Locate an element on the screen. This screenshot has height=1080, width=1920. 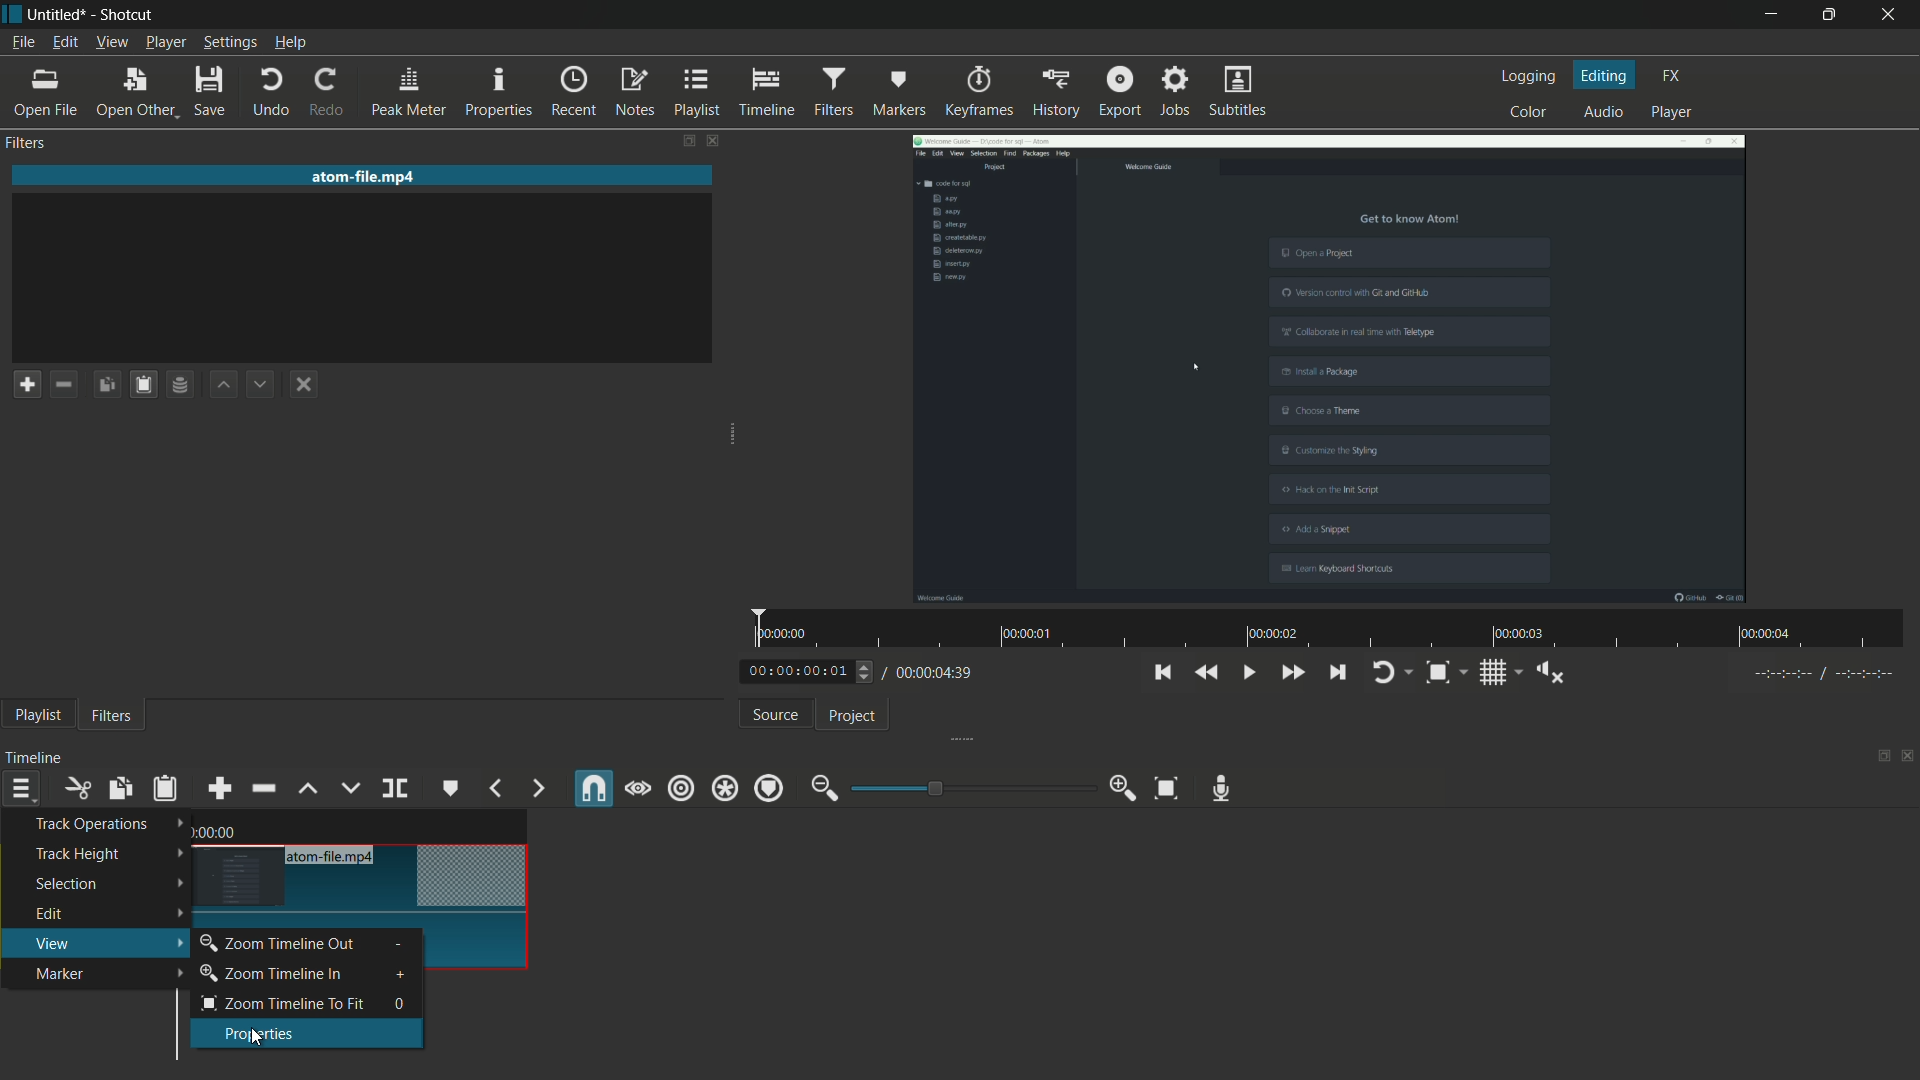
zoom timeline to fit is located at coordinates (285, 1005).